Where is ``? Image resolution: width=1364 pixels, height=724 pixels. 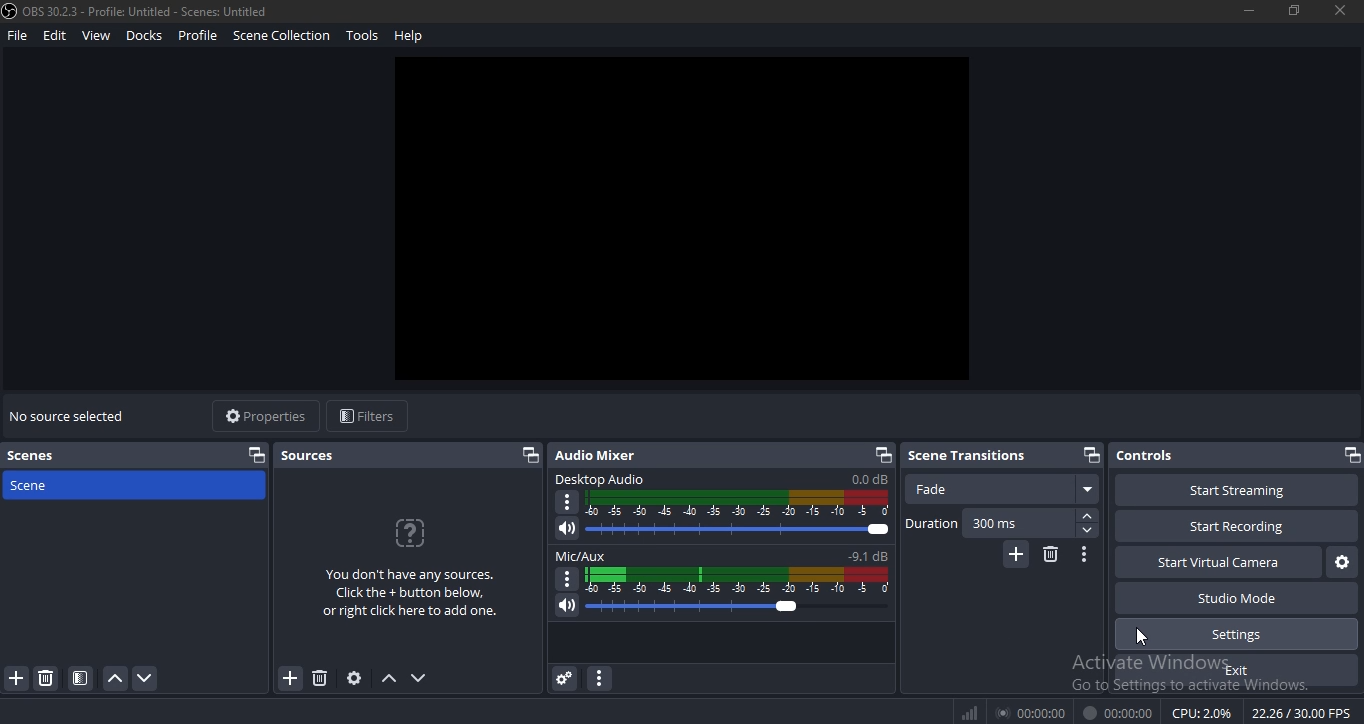
 is located at coordinates (1085, 555).